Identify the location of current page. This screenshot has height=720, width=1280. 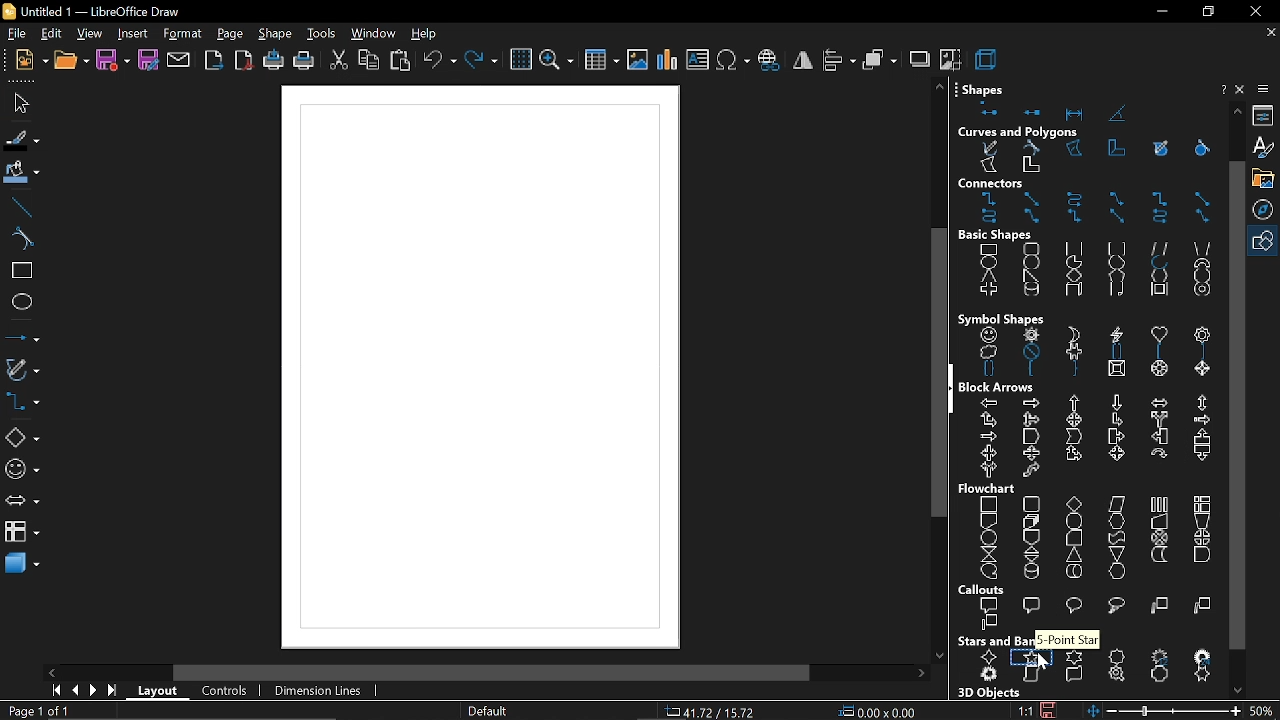
(35, 711).